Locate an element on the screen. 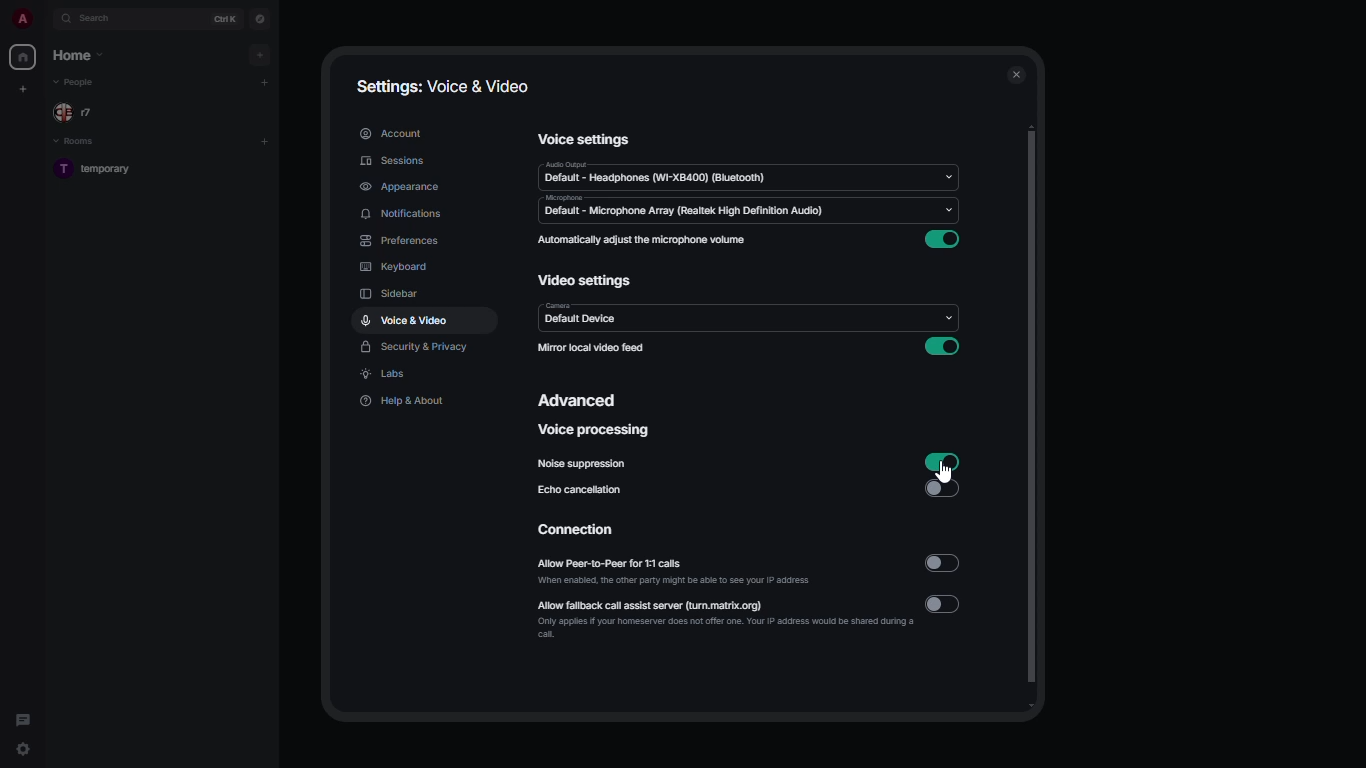 The height and width of the screenshot is (768, 1366). camera default is located at coordinates (579, 316).